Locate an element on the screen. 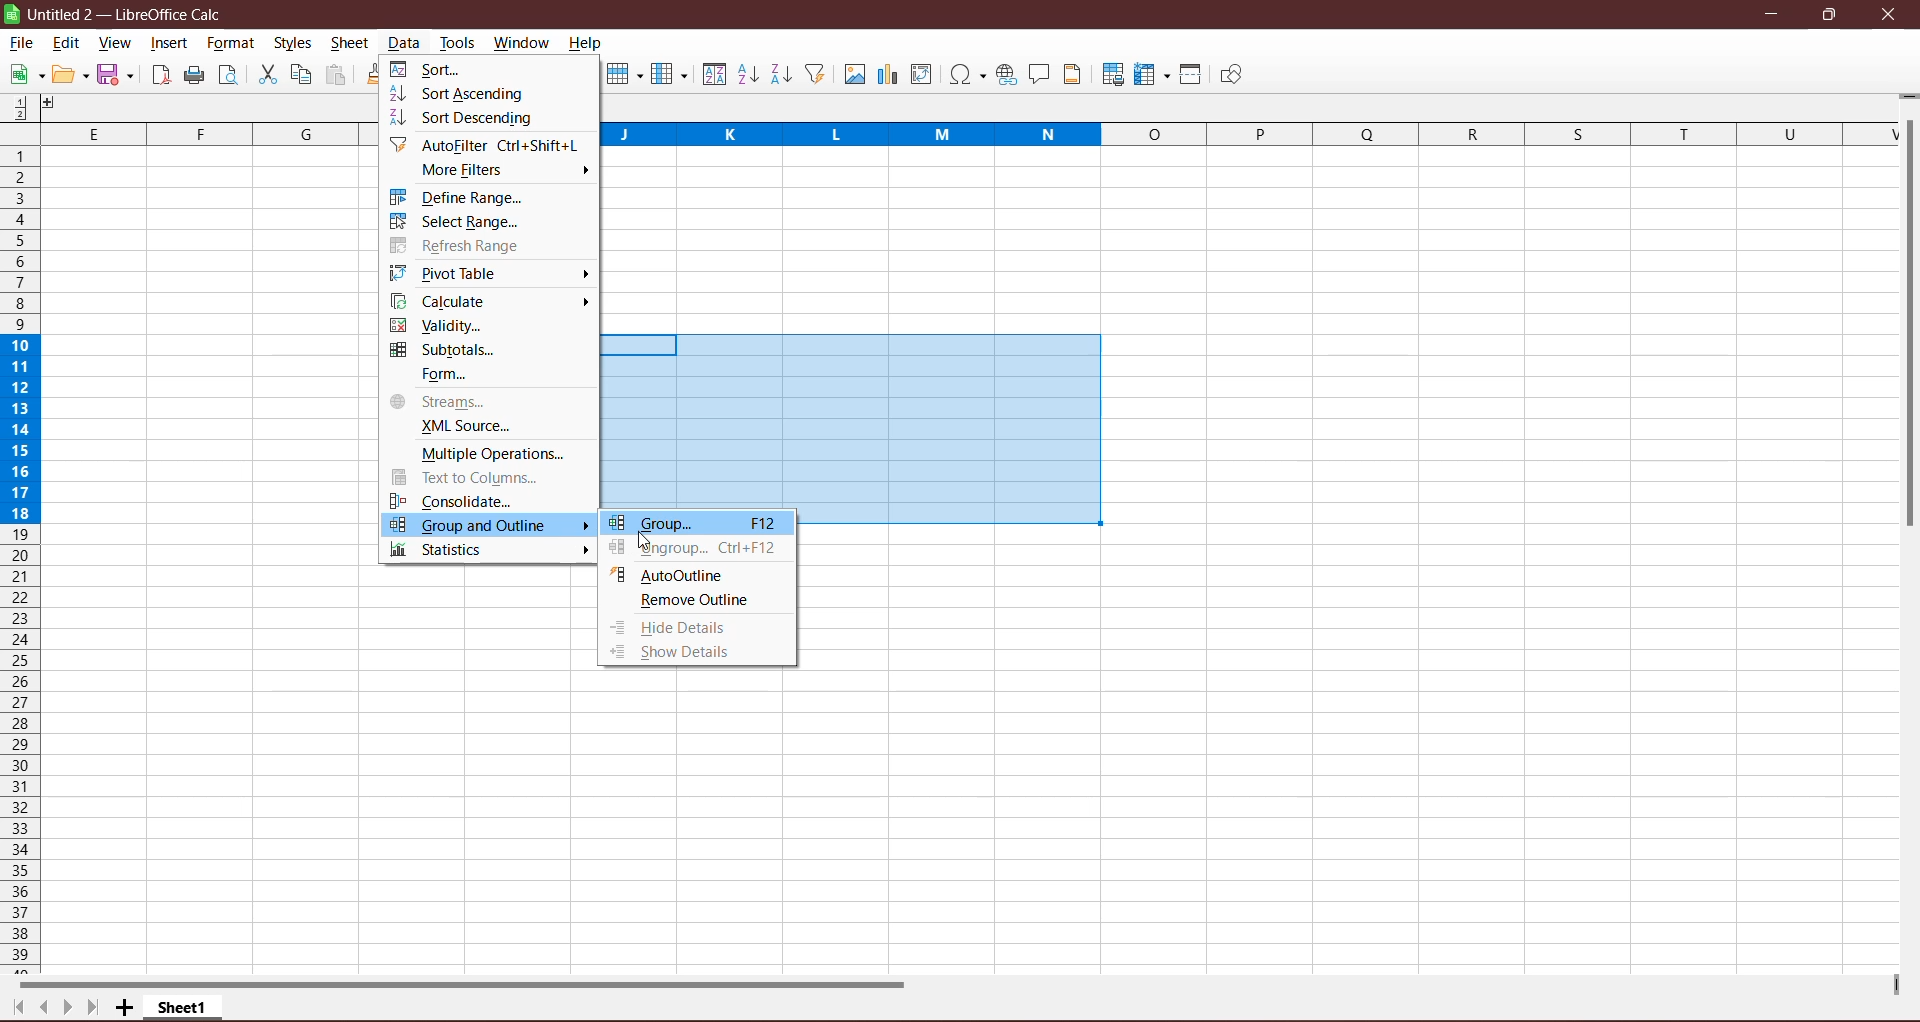 The width and height of the screenshot is (1920, 1022). Rows is located at coordinates (18, 560).